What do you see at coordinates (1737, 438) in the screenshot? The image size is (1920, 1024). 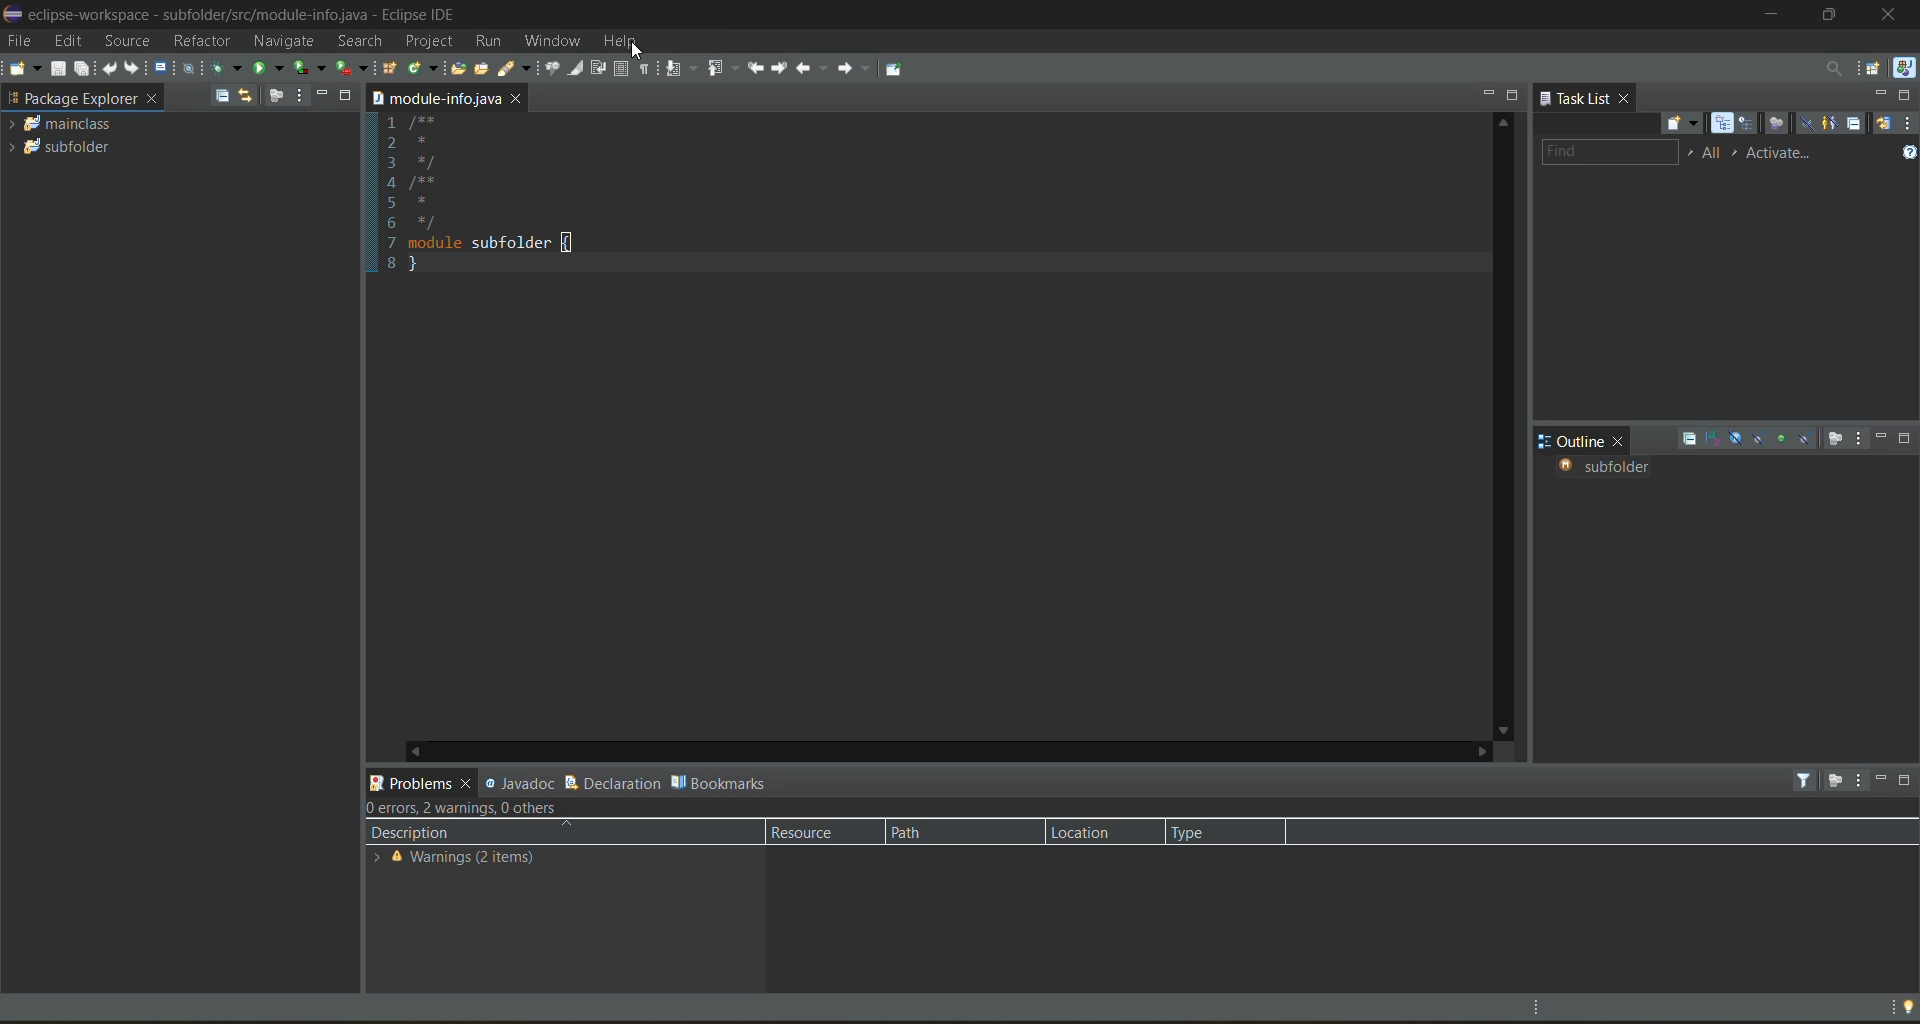 I see `hide fields` at bounding box center [1737, 438].